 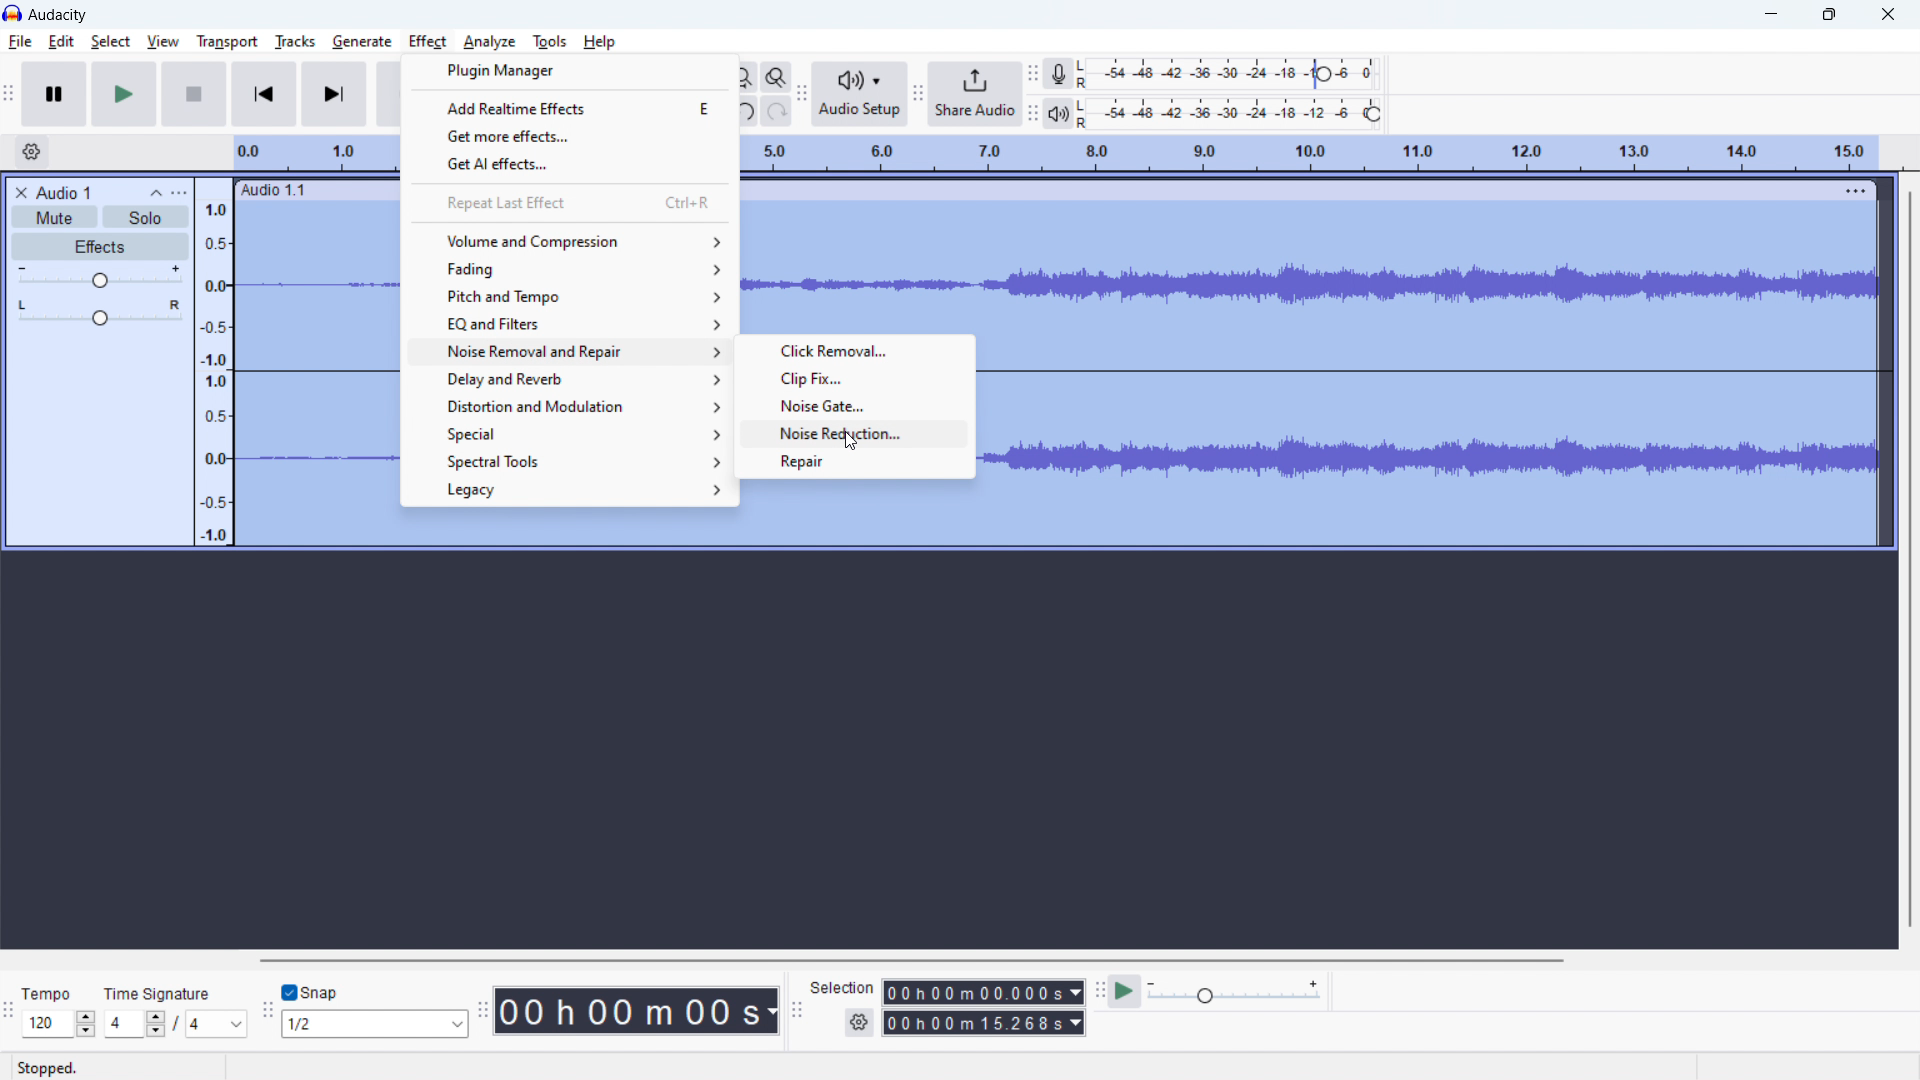 I want to click on amplitude, so click(x=214, y=363).